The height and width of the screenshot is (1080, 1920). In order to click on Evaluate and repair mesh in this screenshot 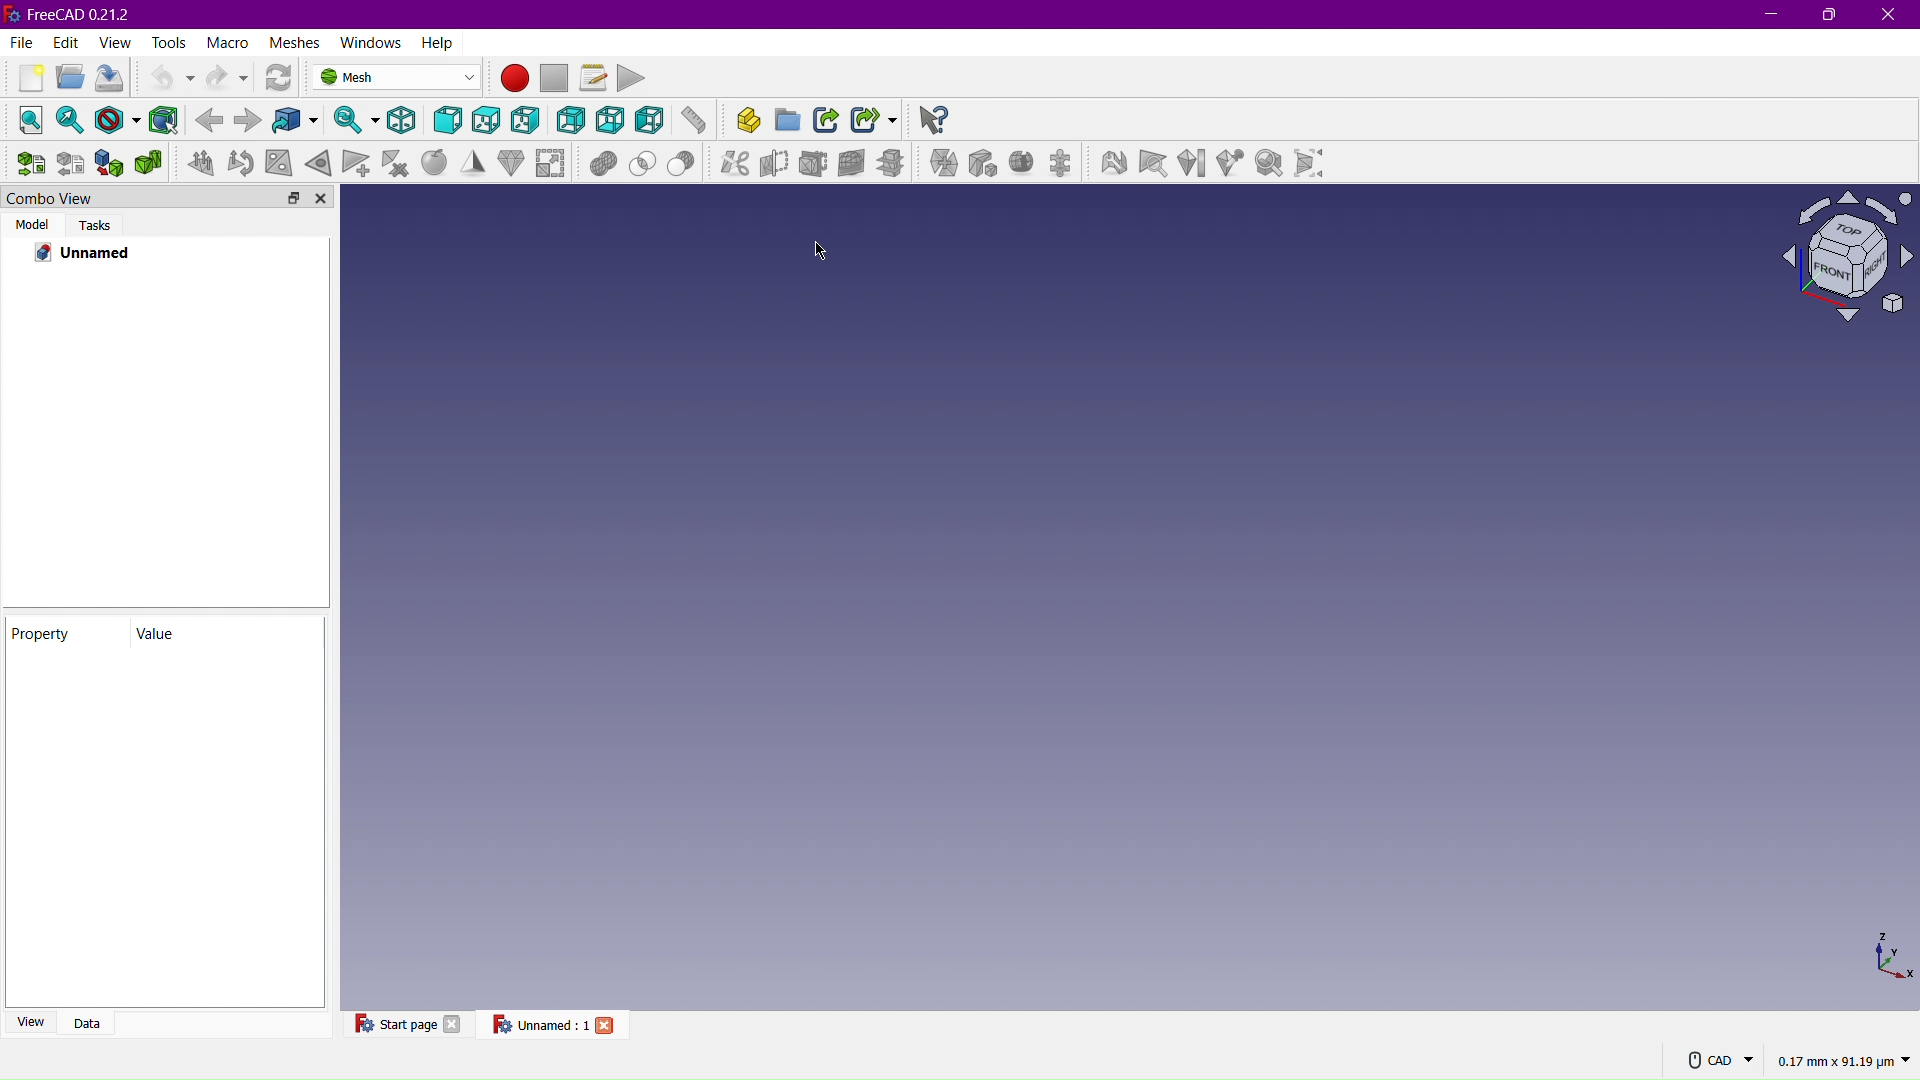, I will do `click(1116, 165)`.